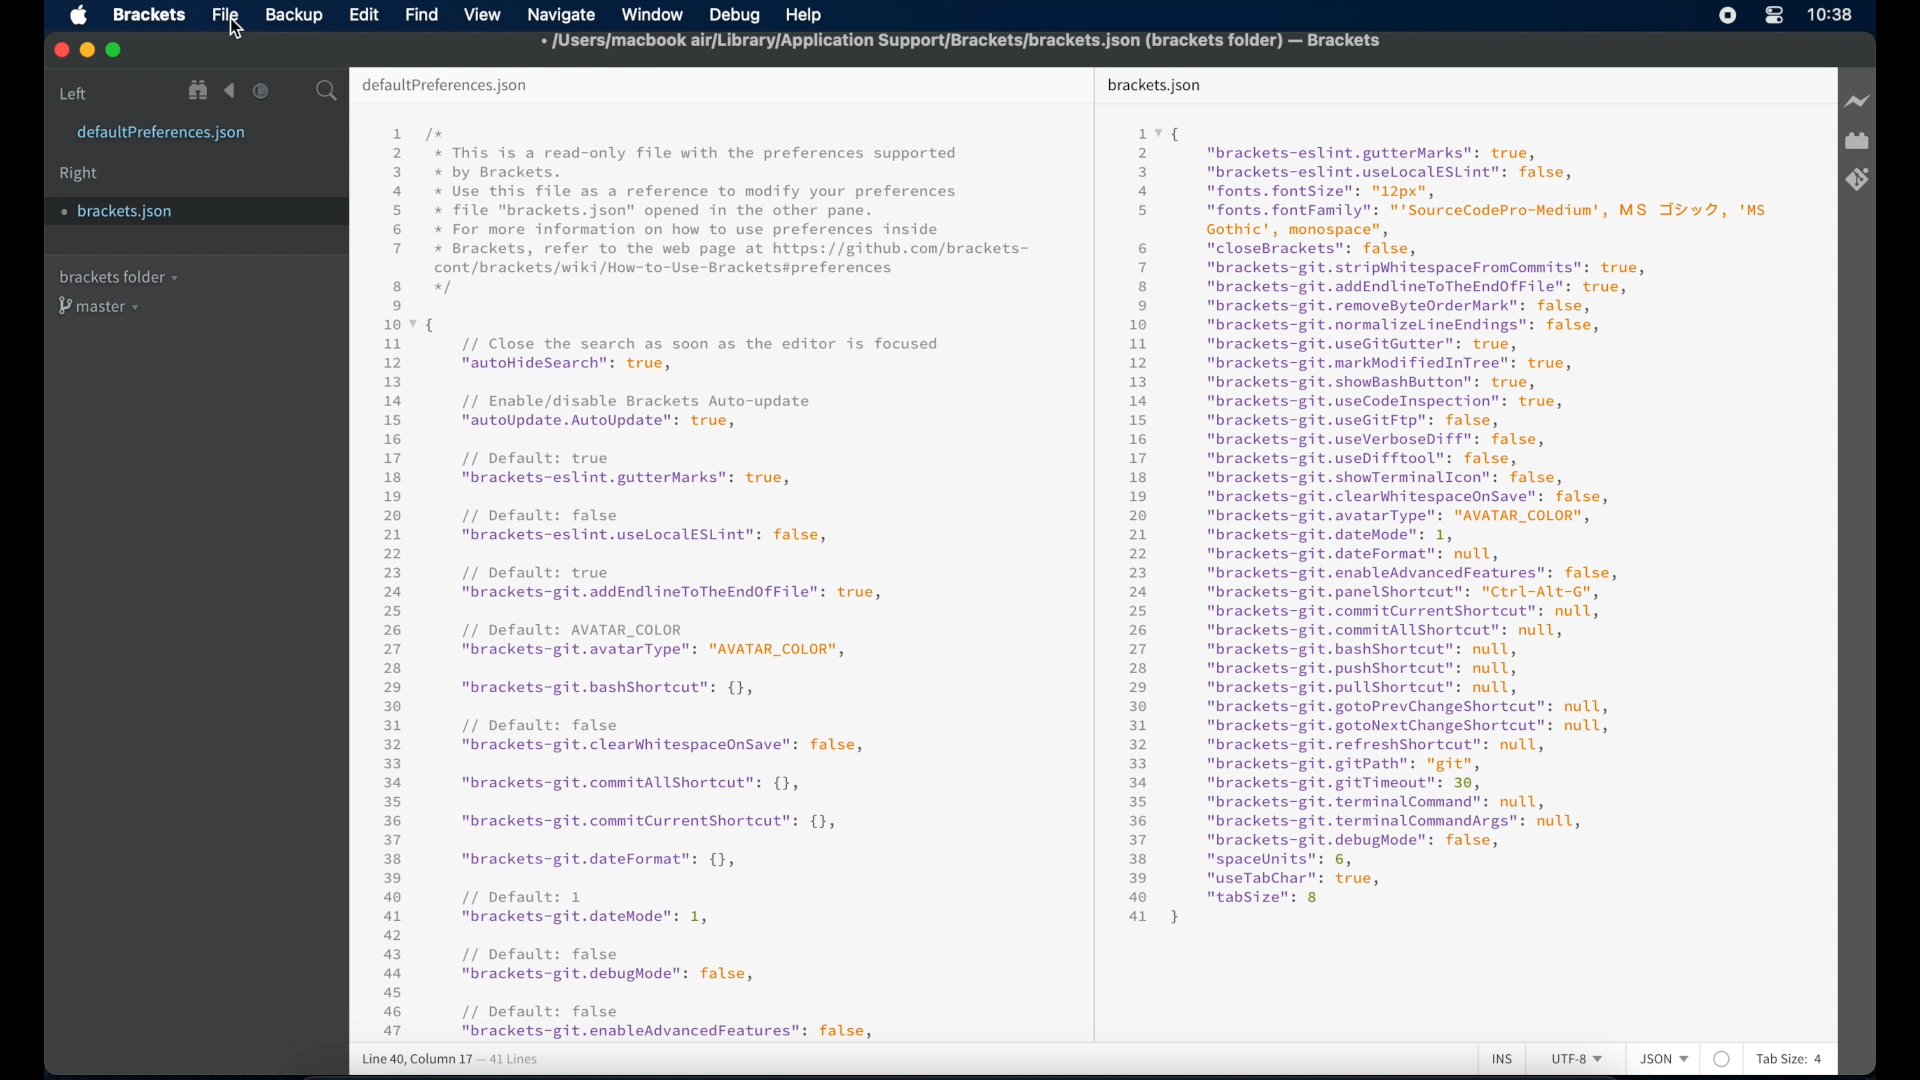 Image resolution: width=1920 pixels, height=1080 pixels. I want to click on brackets.json, so click(1154, 86).